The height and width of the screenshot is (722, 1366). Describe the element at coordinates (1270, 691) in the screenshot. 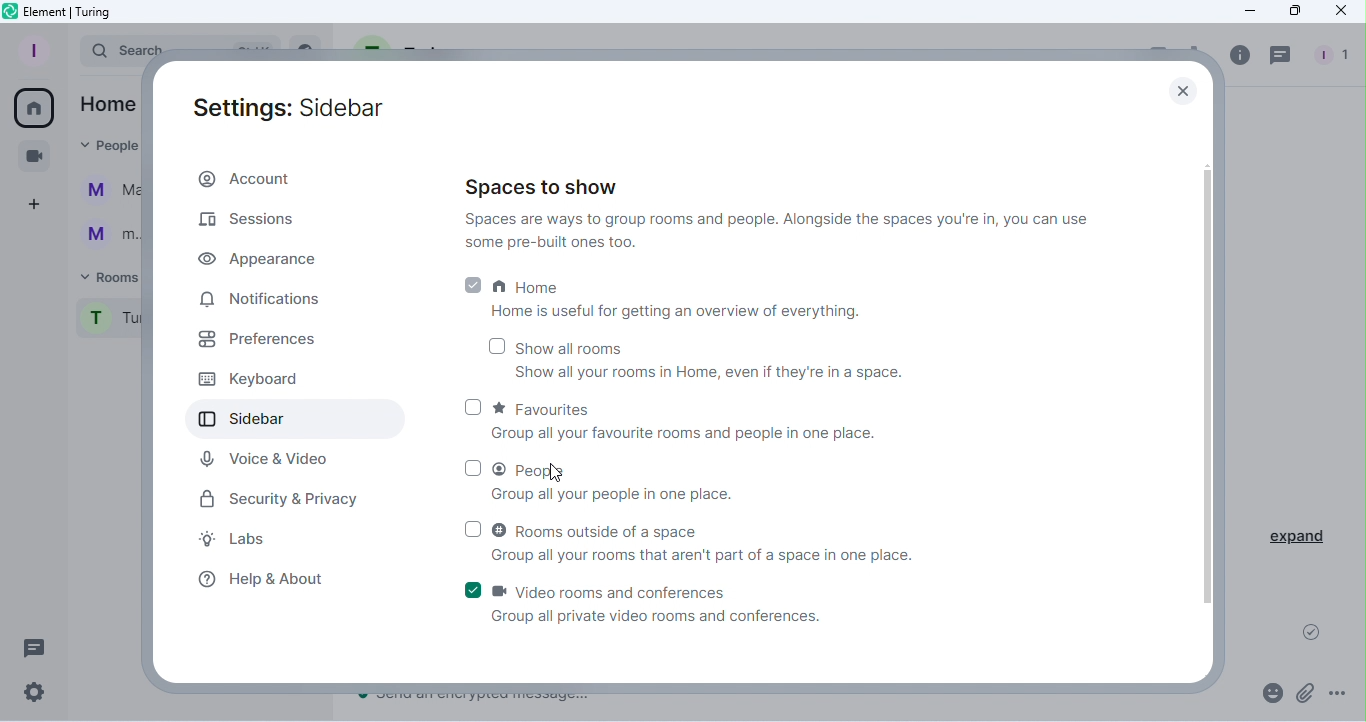

I see `Emoji` at that location.